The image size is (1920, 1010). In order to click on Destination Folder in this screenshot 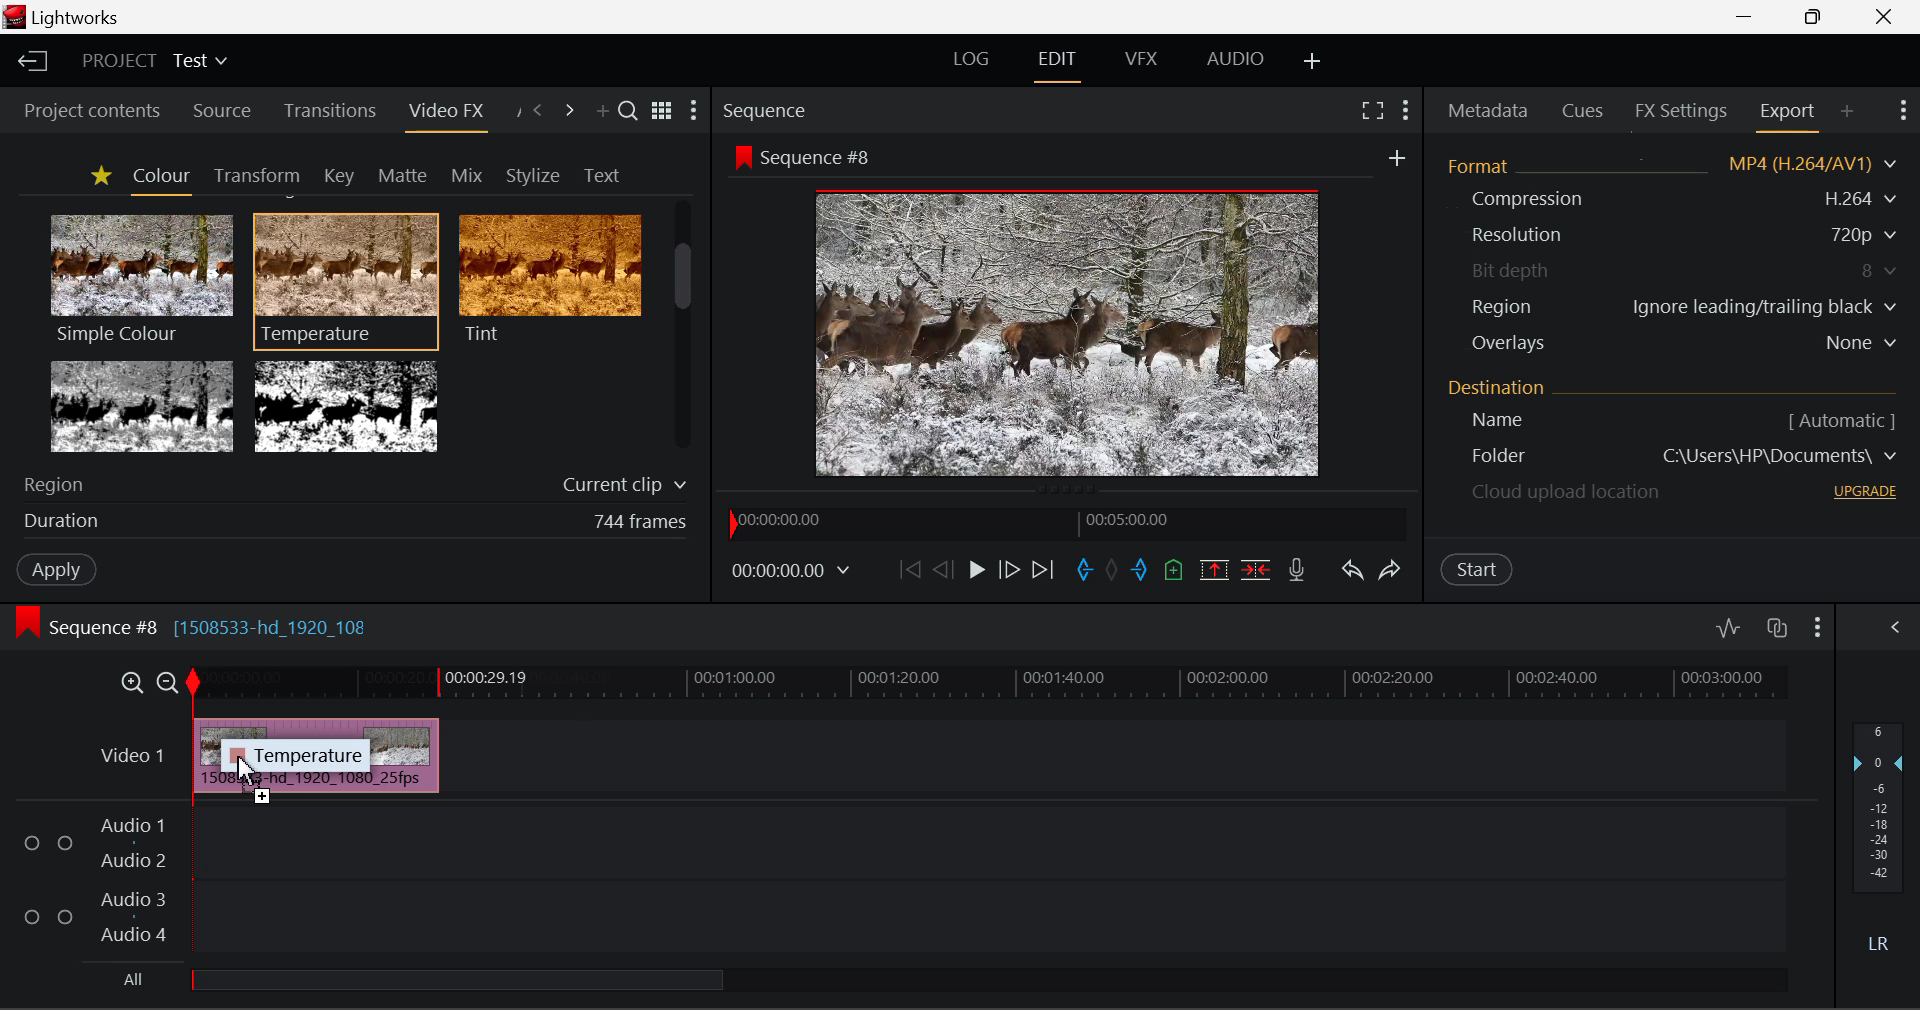, I will do `click(1487, 457)`.